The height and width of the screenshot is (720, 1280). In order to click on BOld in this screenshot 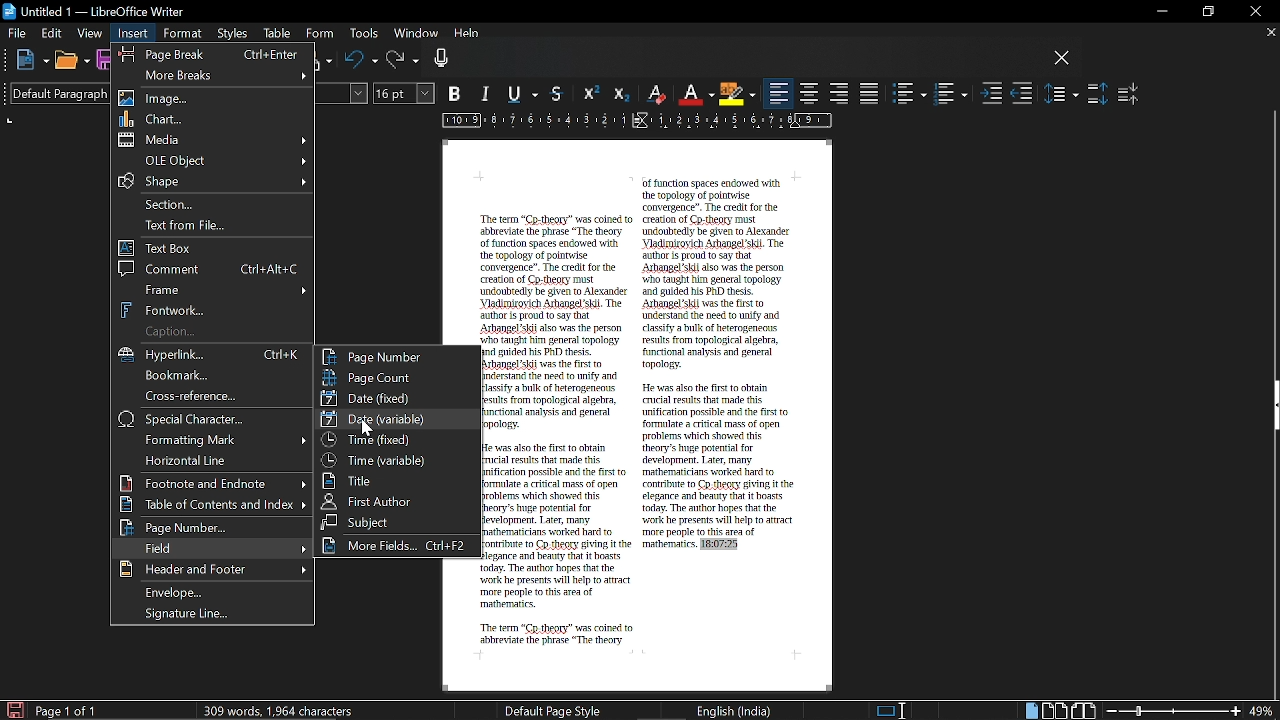, I will do `click(457, 93)`.